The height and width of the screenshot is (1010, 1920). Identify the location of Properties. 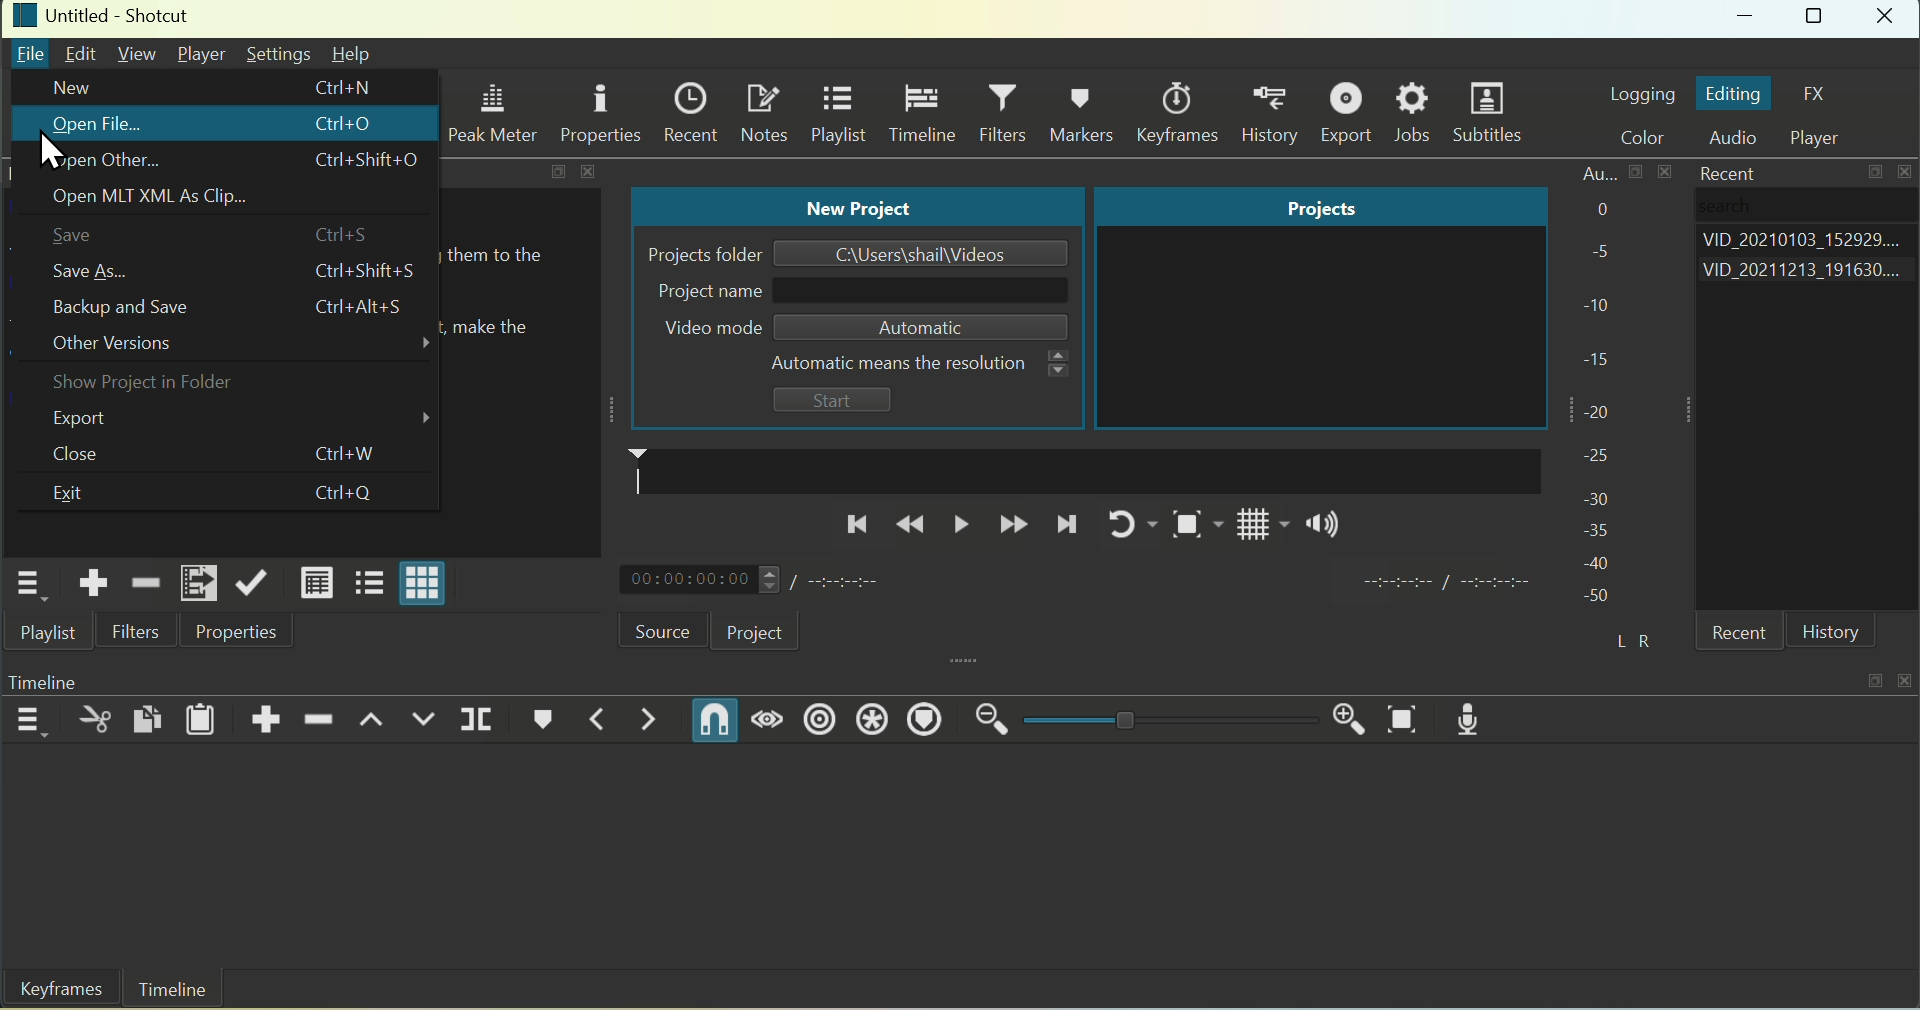
(600, 111).